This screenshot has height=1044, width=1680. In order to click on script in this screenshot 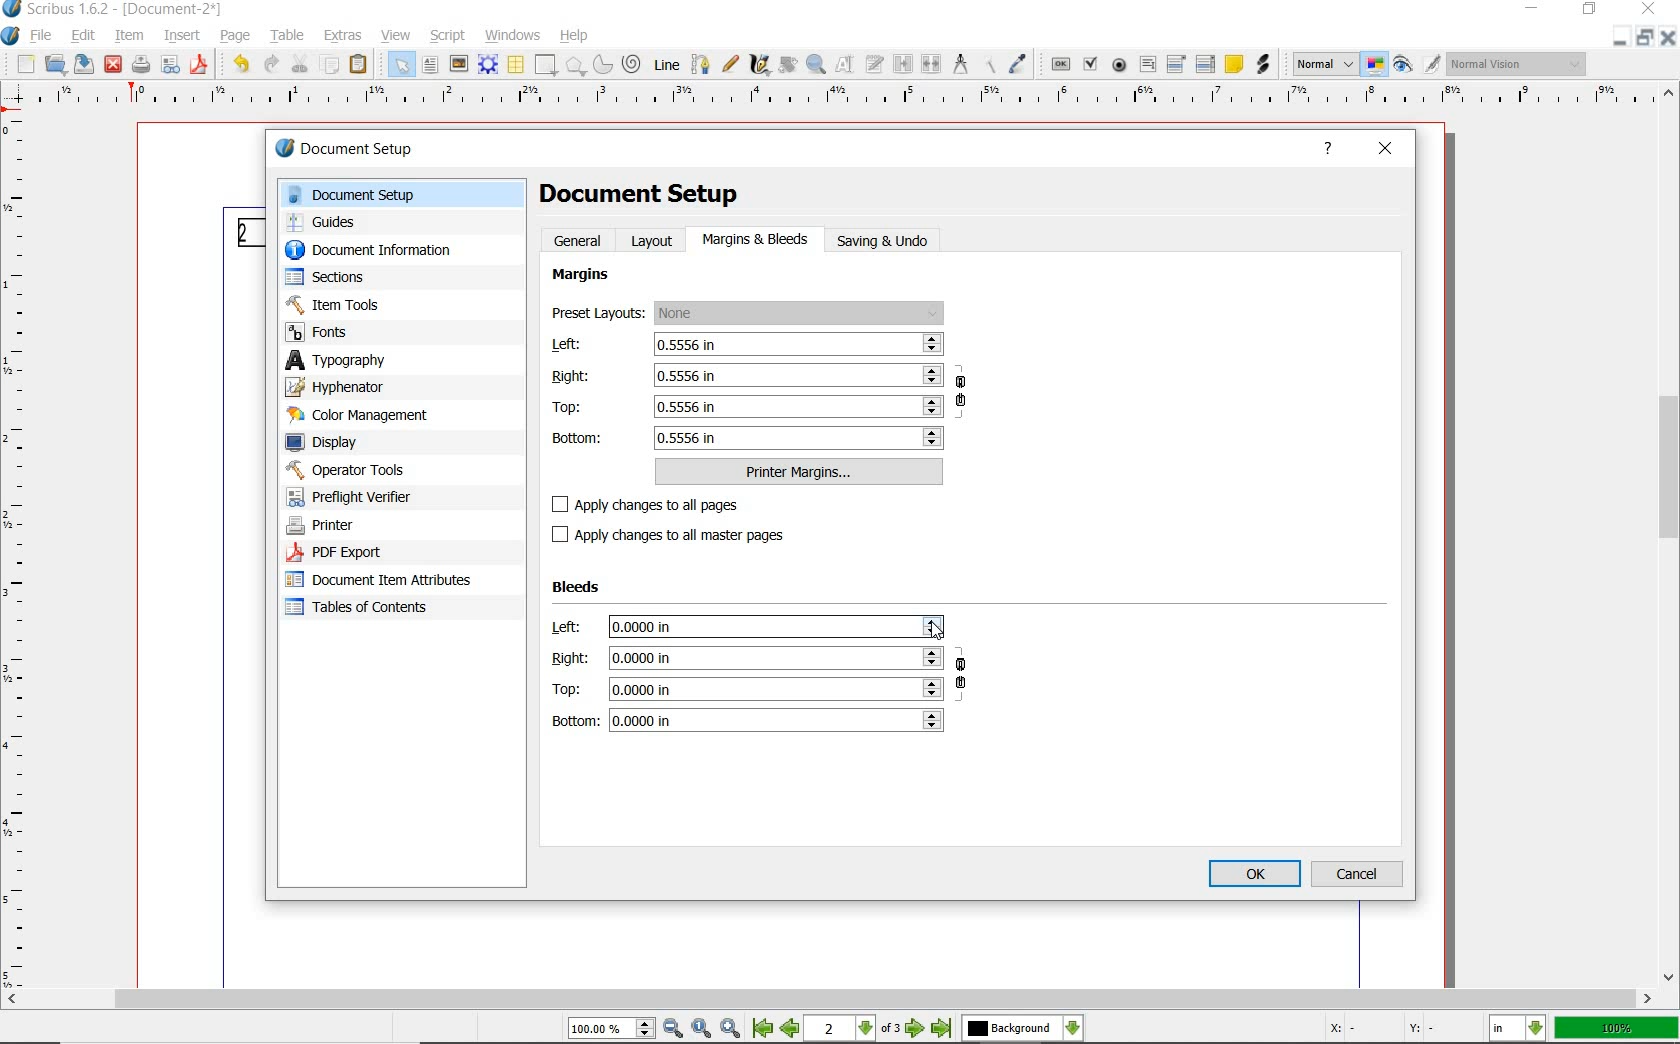, I will do `click(450, 35)`.